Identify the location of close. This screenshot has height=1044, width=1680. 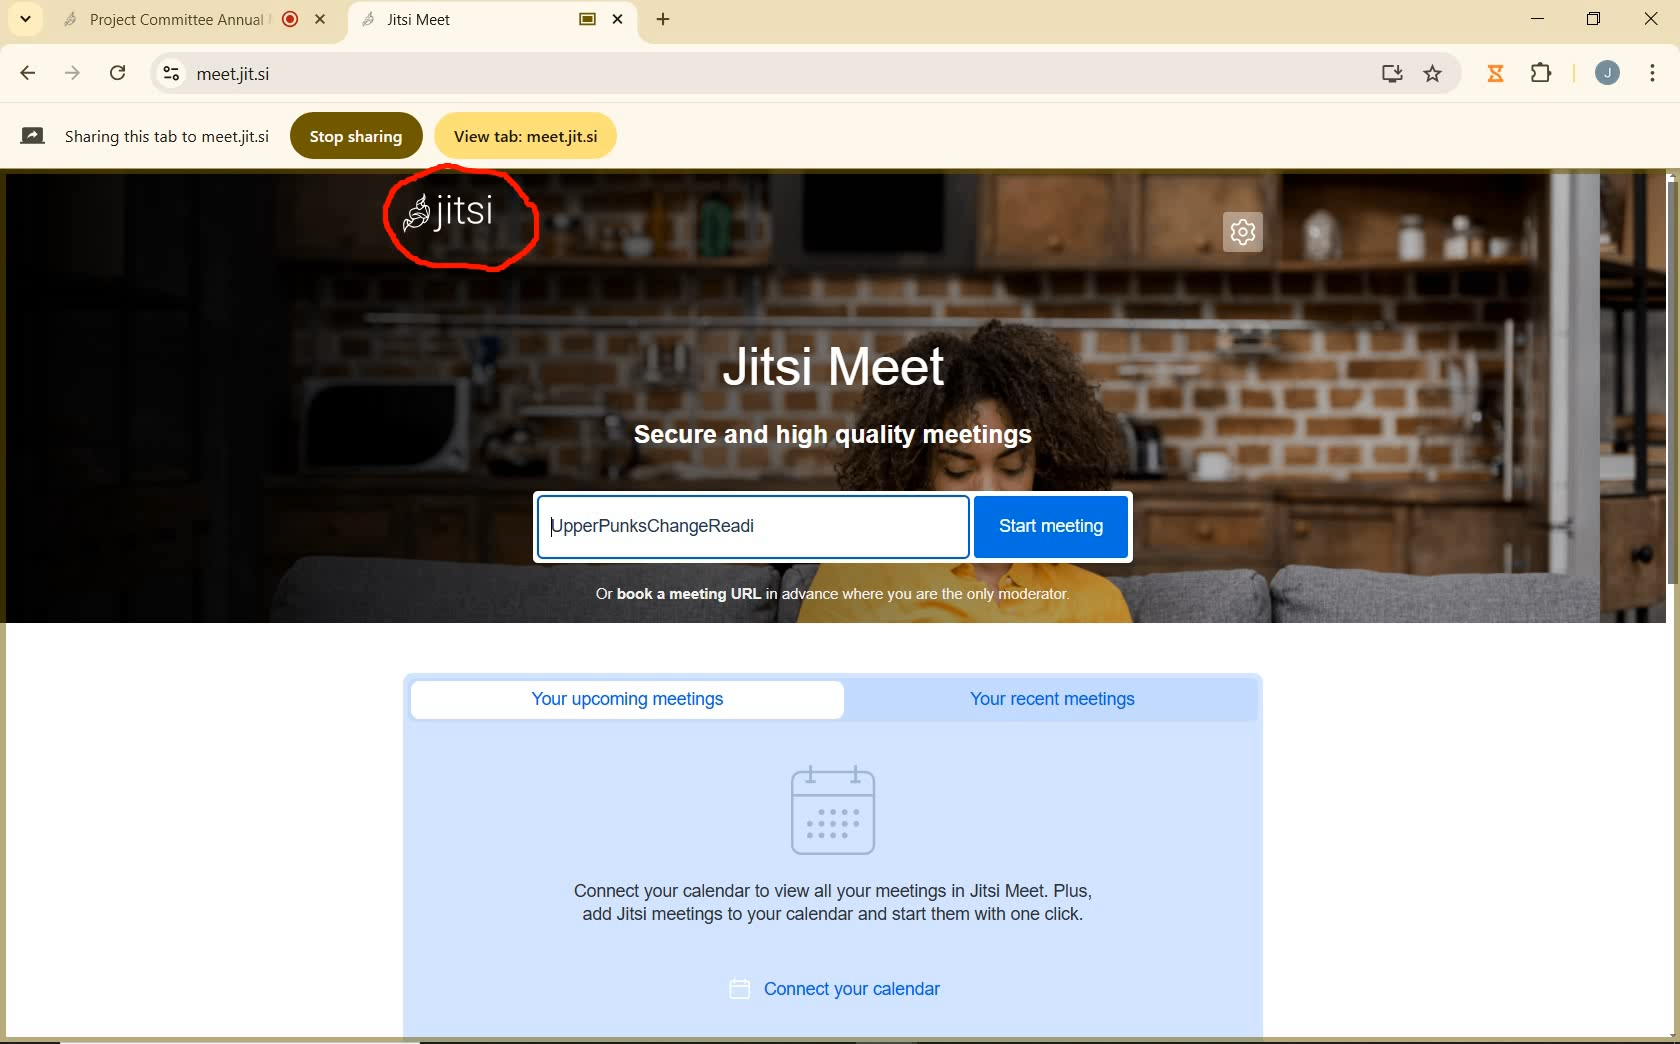
(1650, 20).